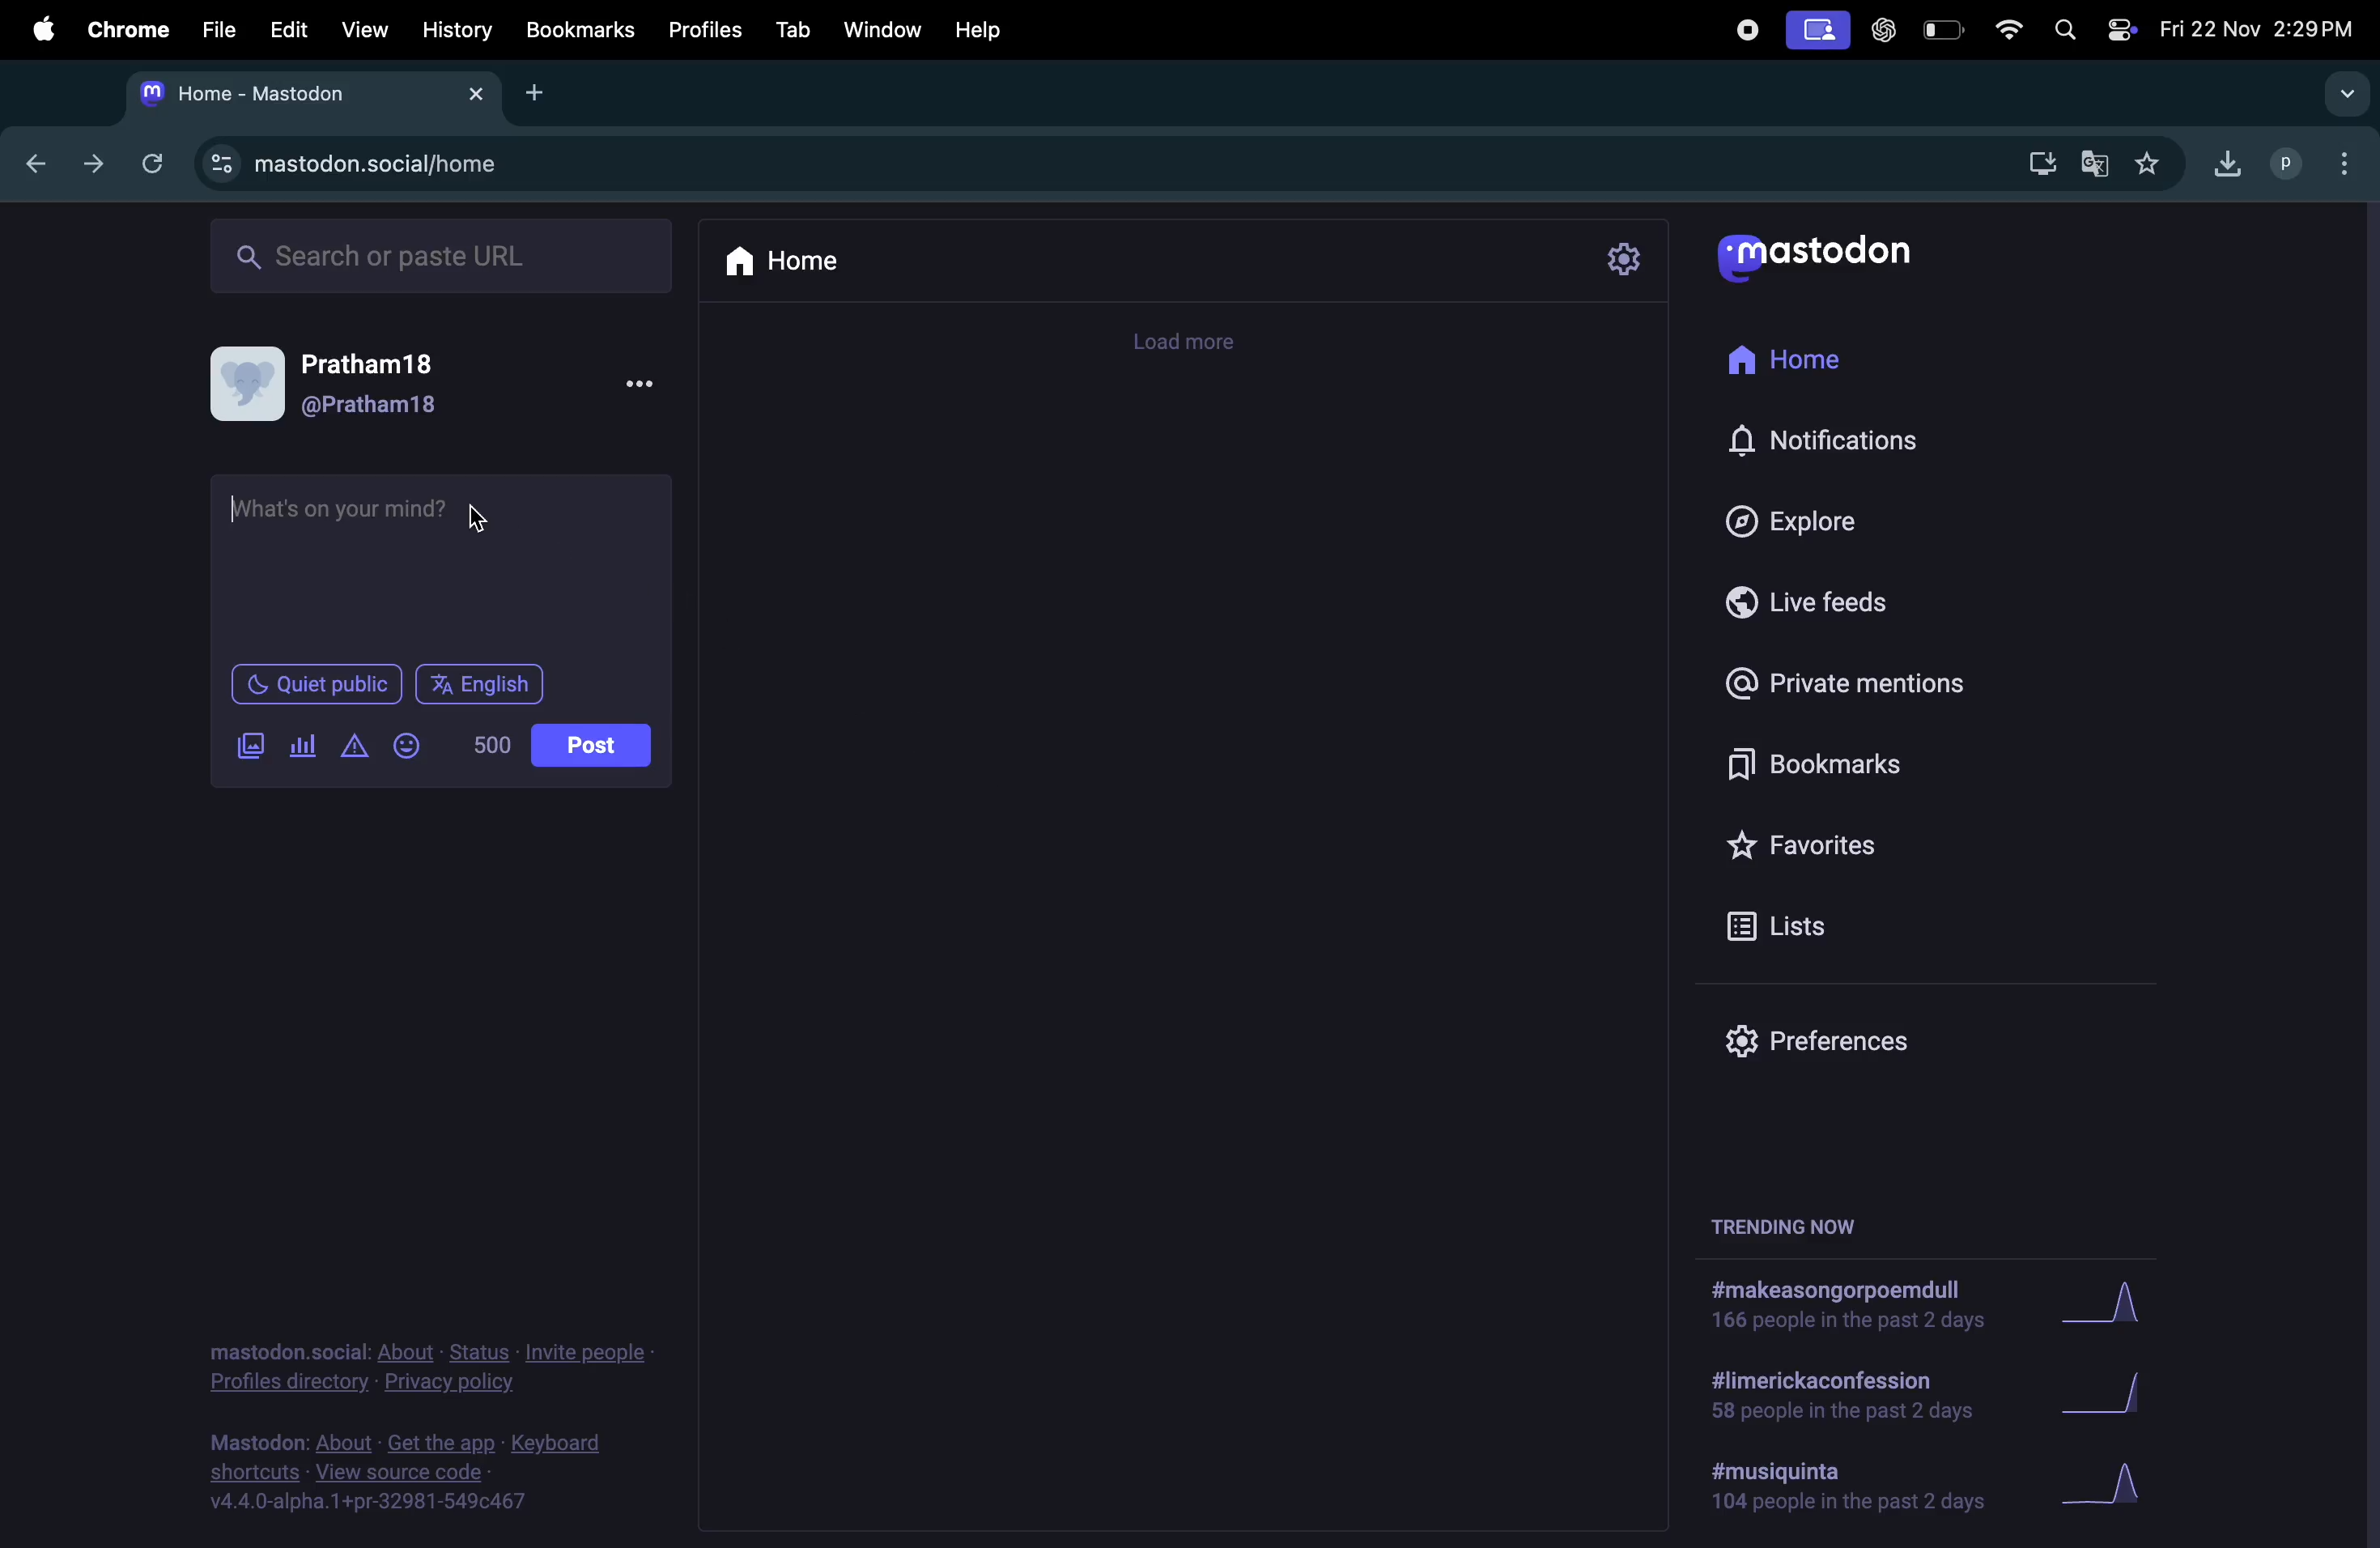  What do you see at coordinates (2095, 163) in the screenshot?
I see `translate` at bounding box center [2095, 163].